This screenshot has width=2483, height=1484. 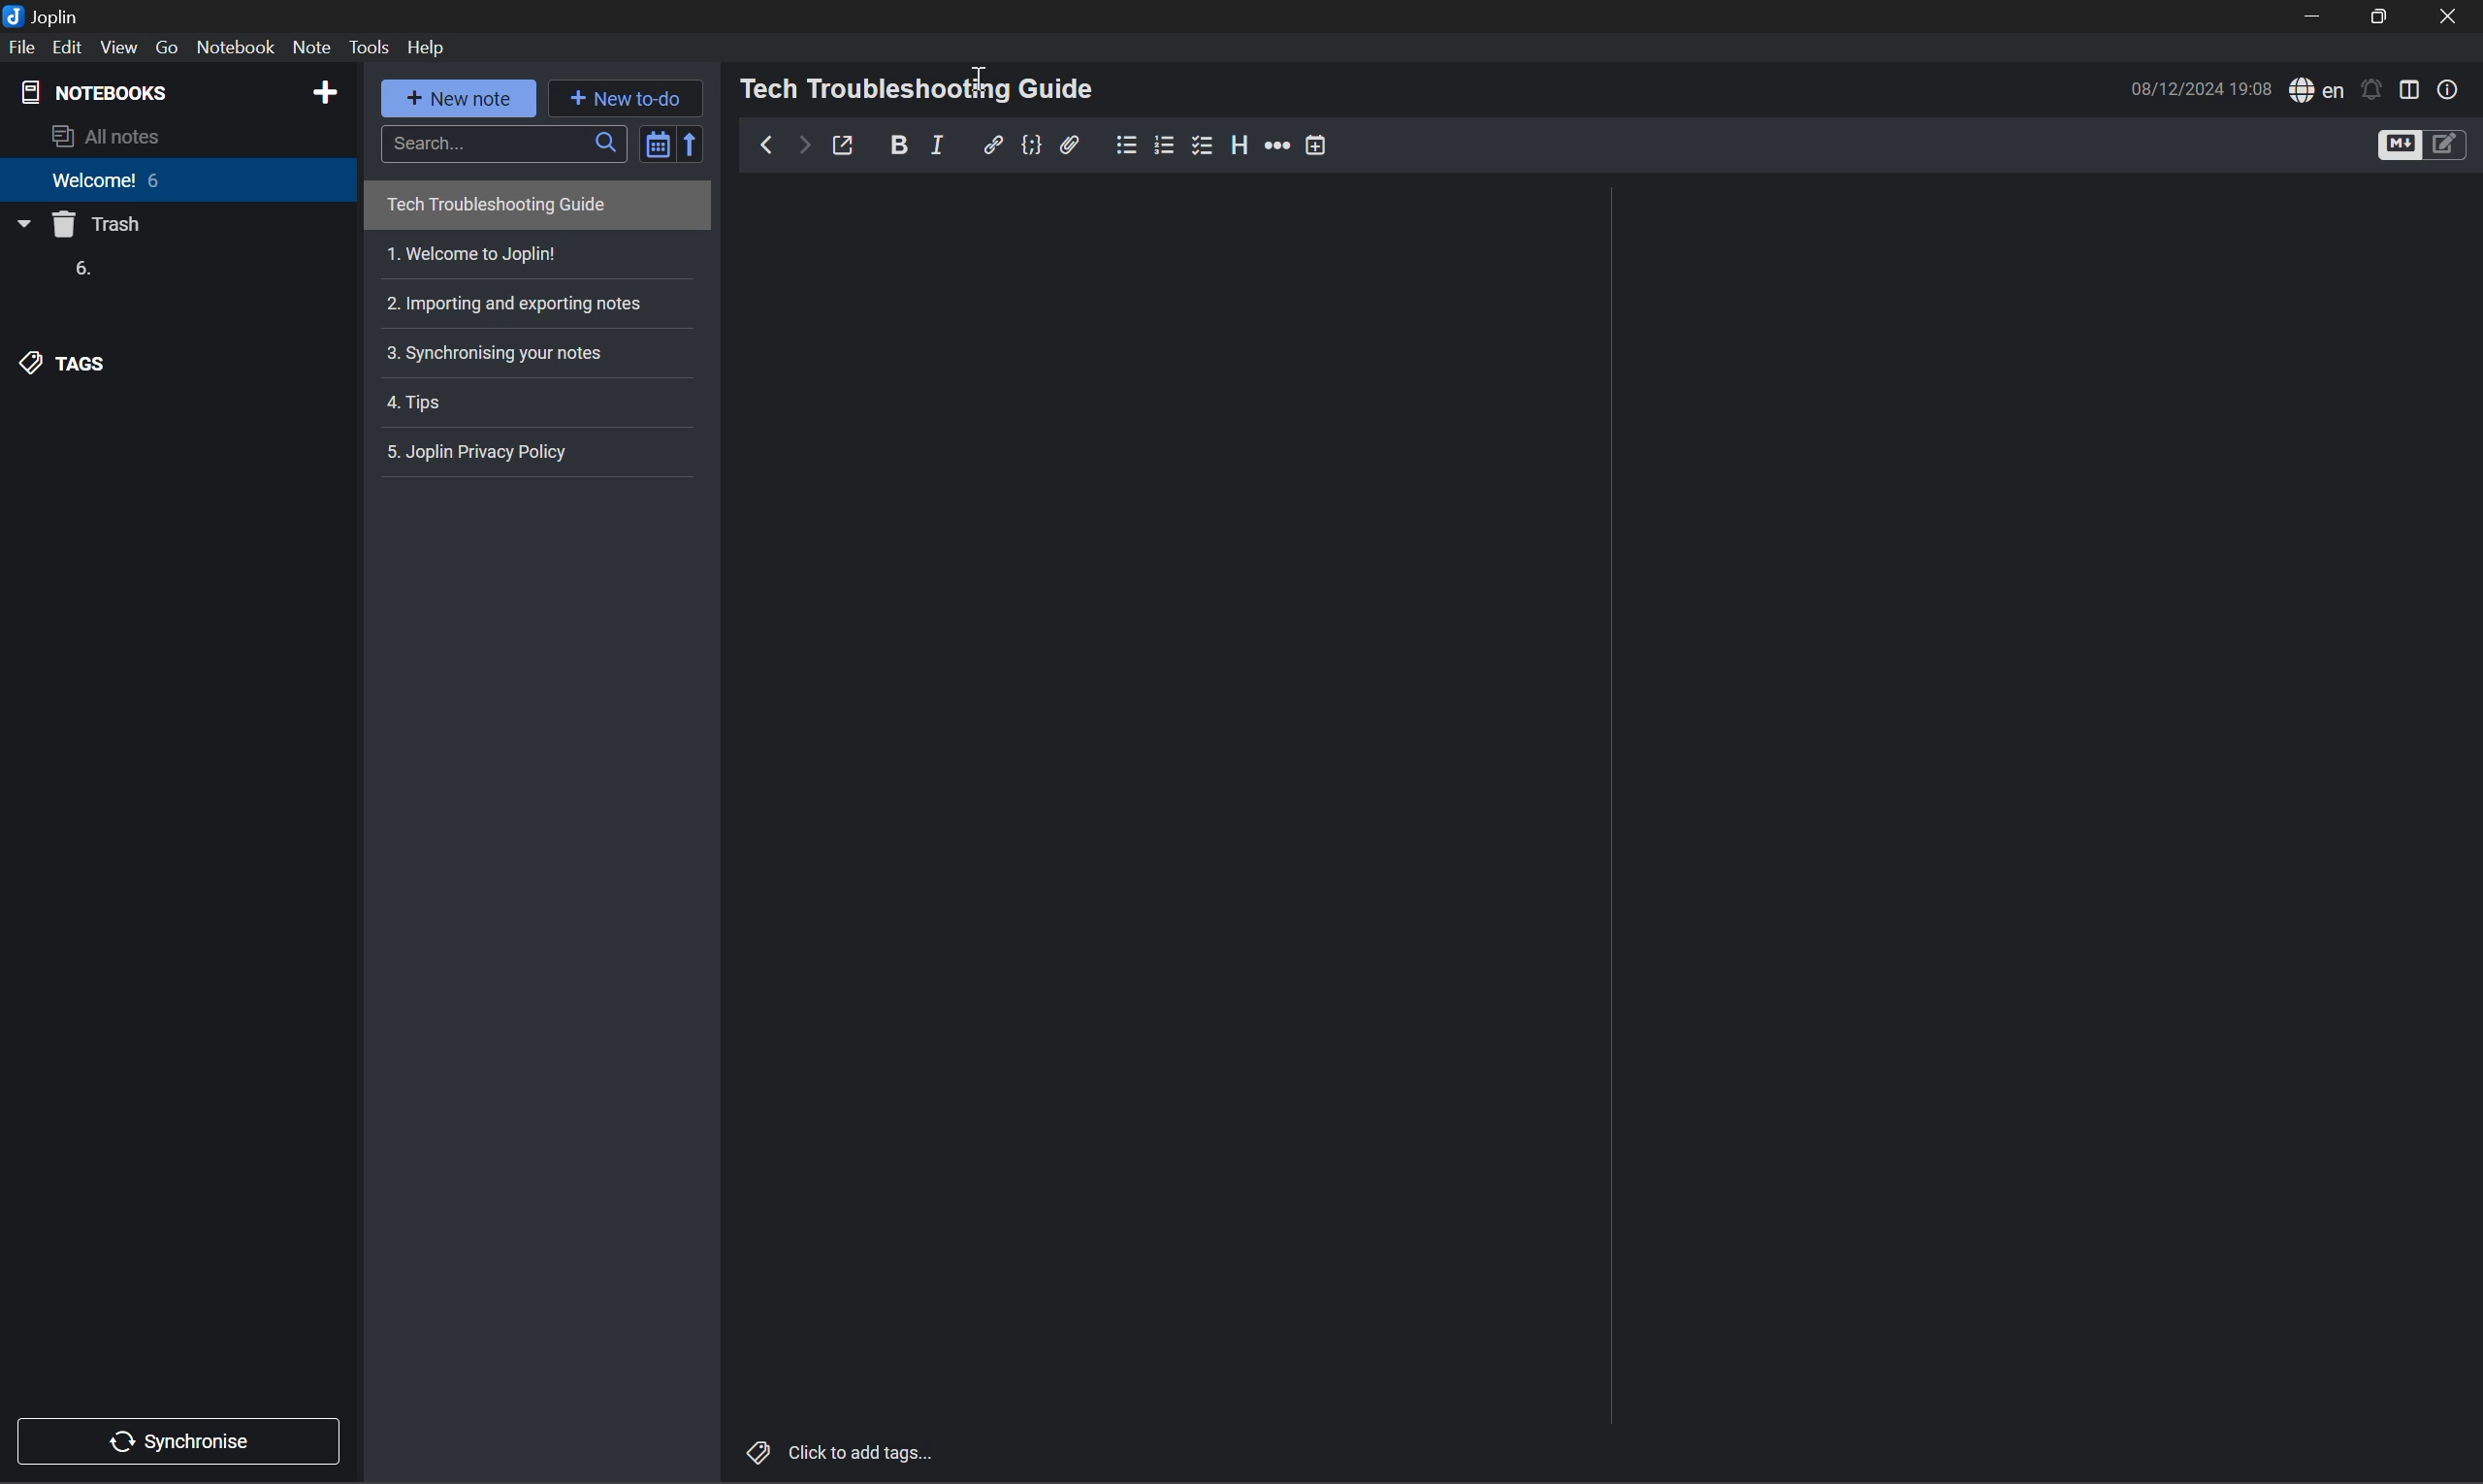 What do you see at coordinates (373, 48) in the screenshot?
I see `Tools` at bounding box center [373, 48].